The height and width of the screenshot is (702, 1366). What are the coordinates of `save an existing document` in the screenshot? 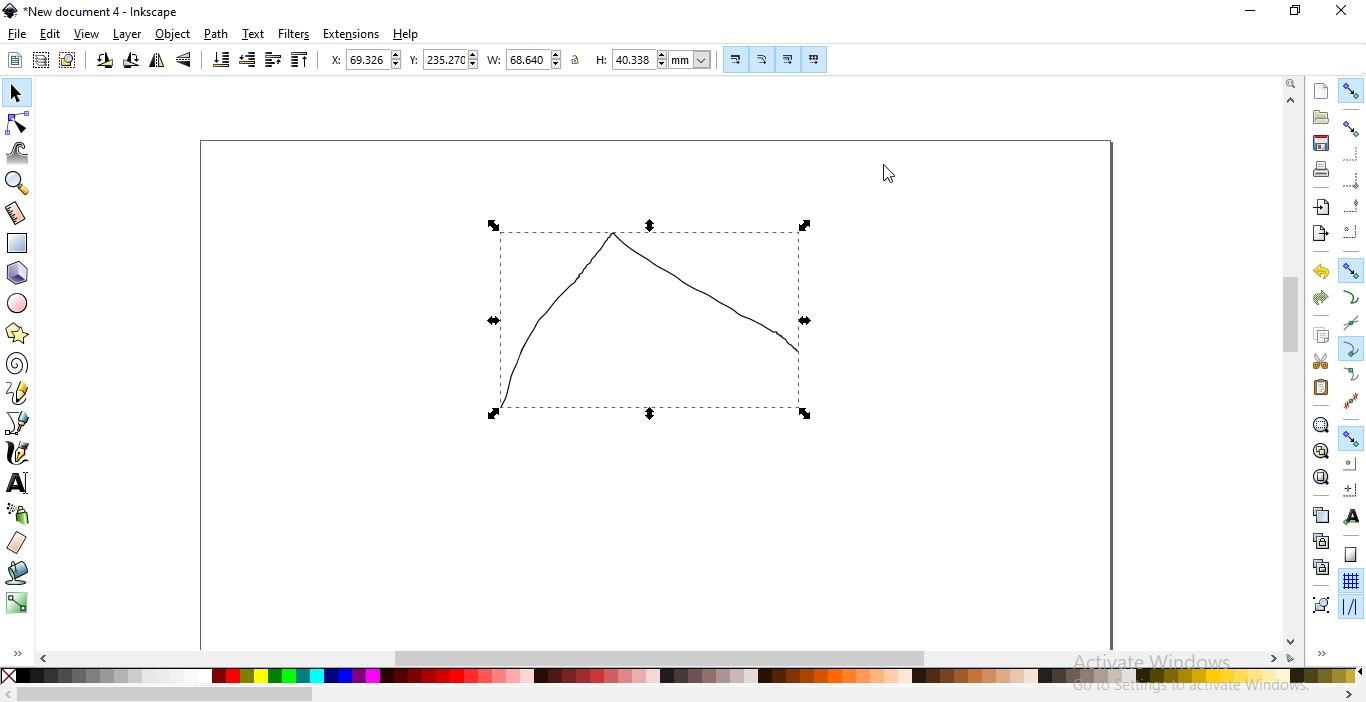 It's located at (1321, 142).